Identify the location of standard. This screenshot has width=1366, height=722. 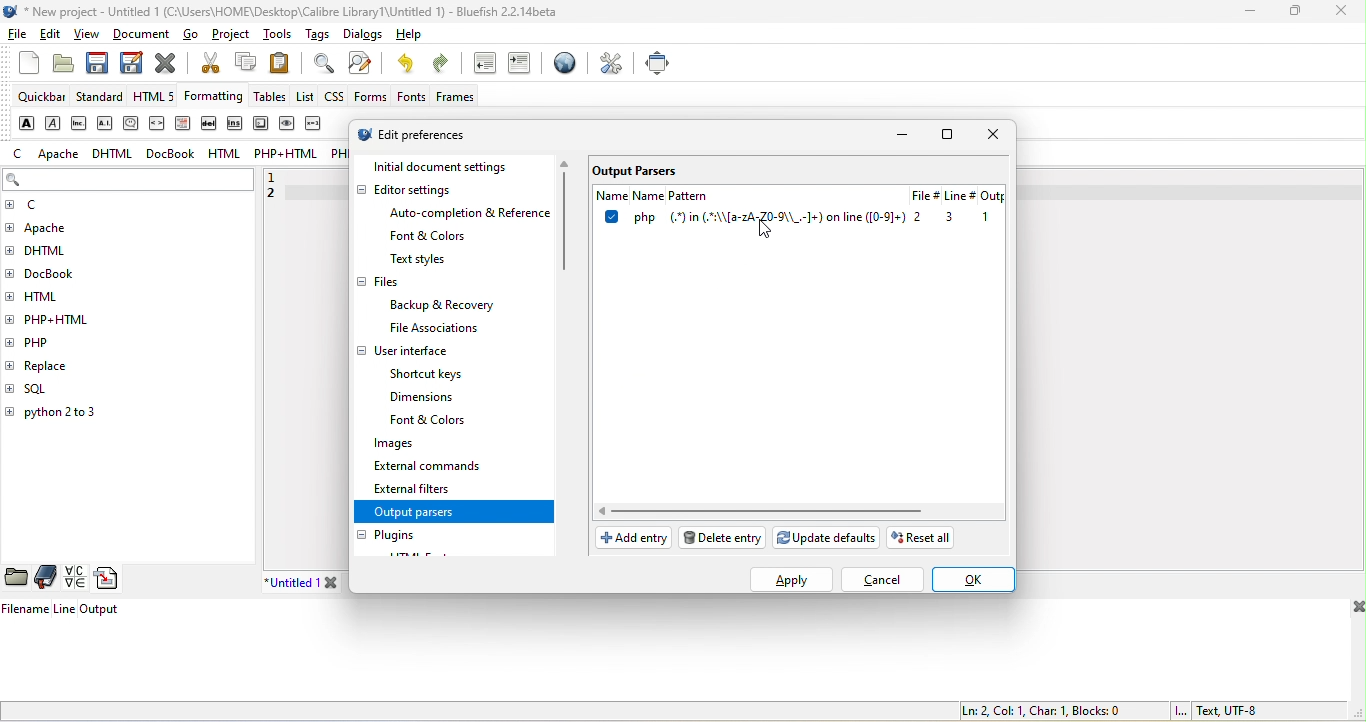
(102, 96).